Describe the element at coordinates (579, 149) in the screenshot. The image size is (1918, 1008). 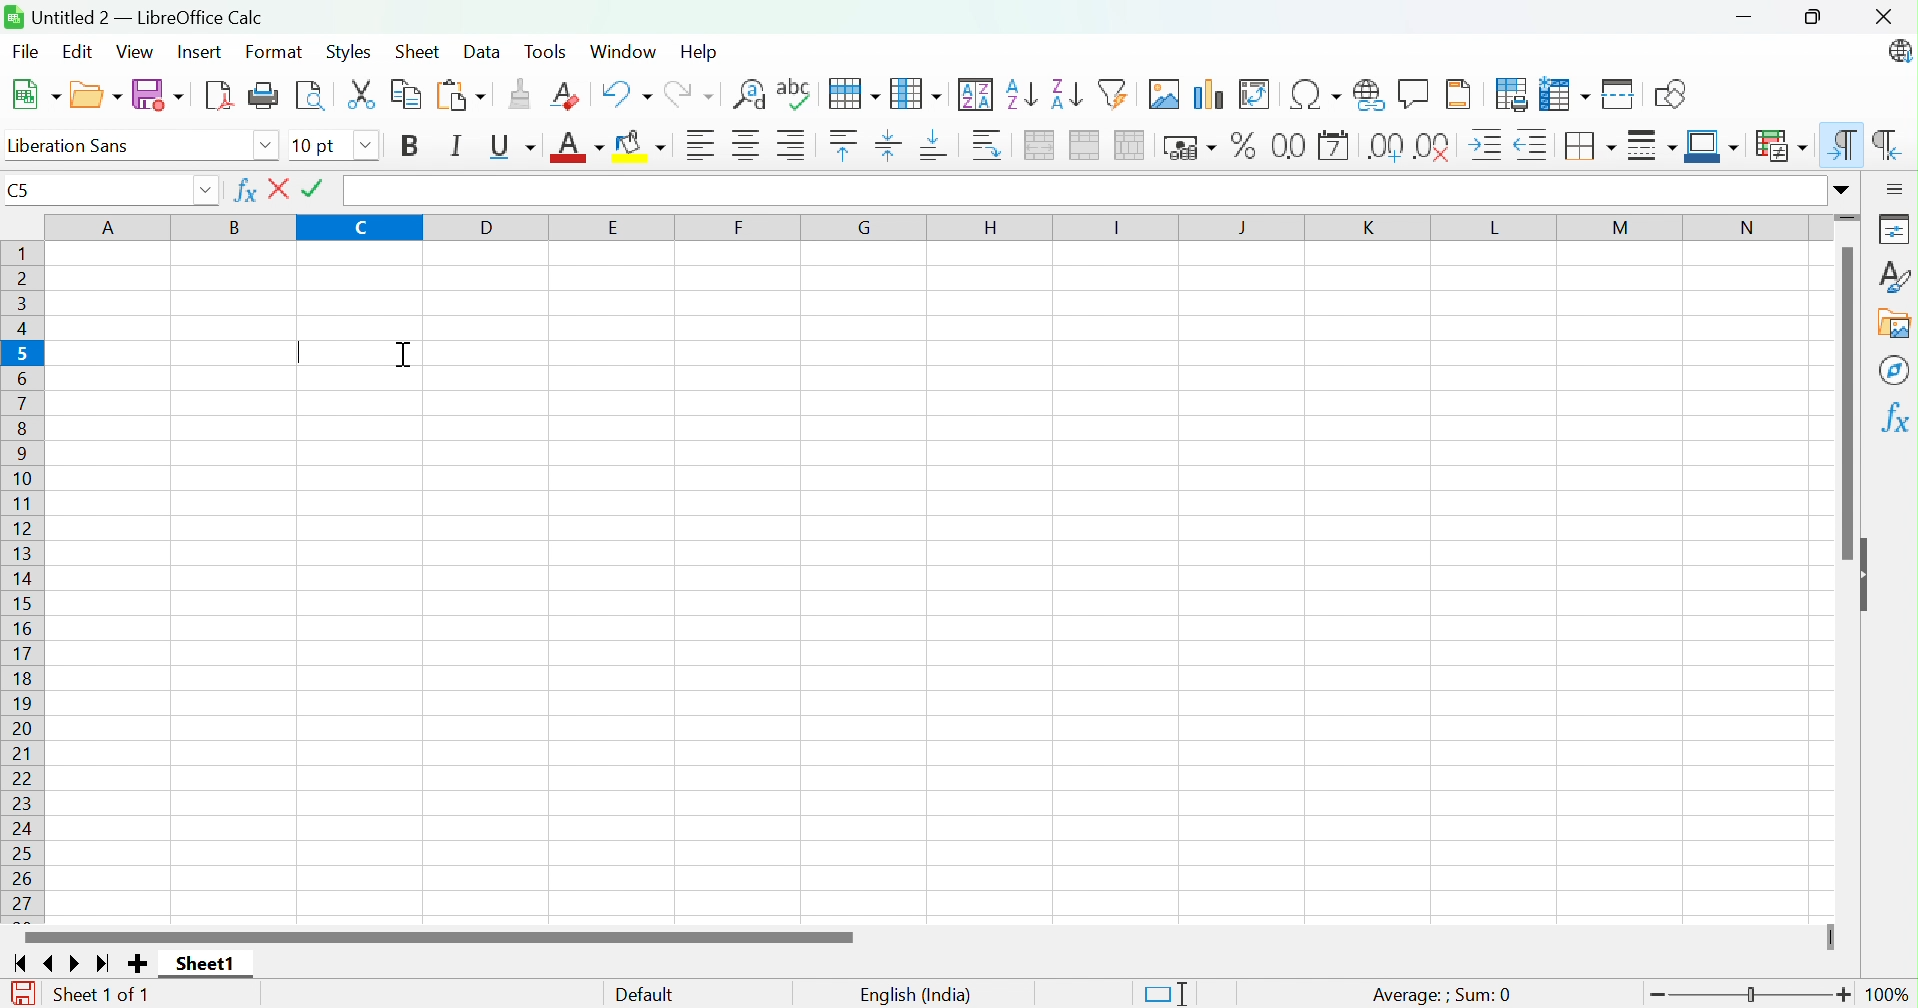
I see `Font color` at that location.